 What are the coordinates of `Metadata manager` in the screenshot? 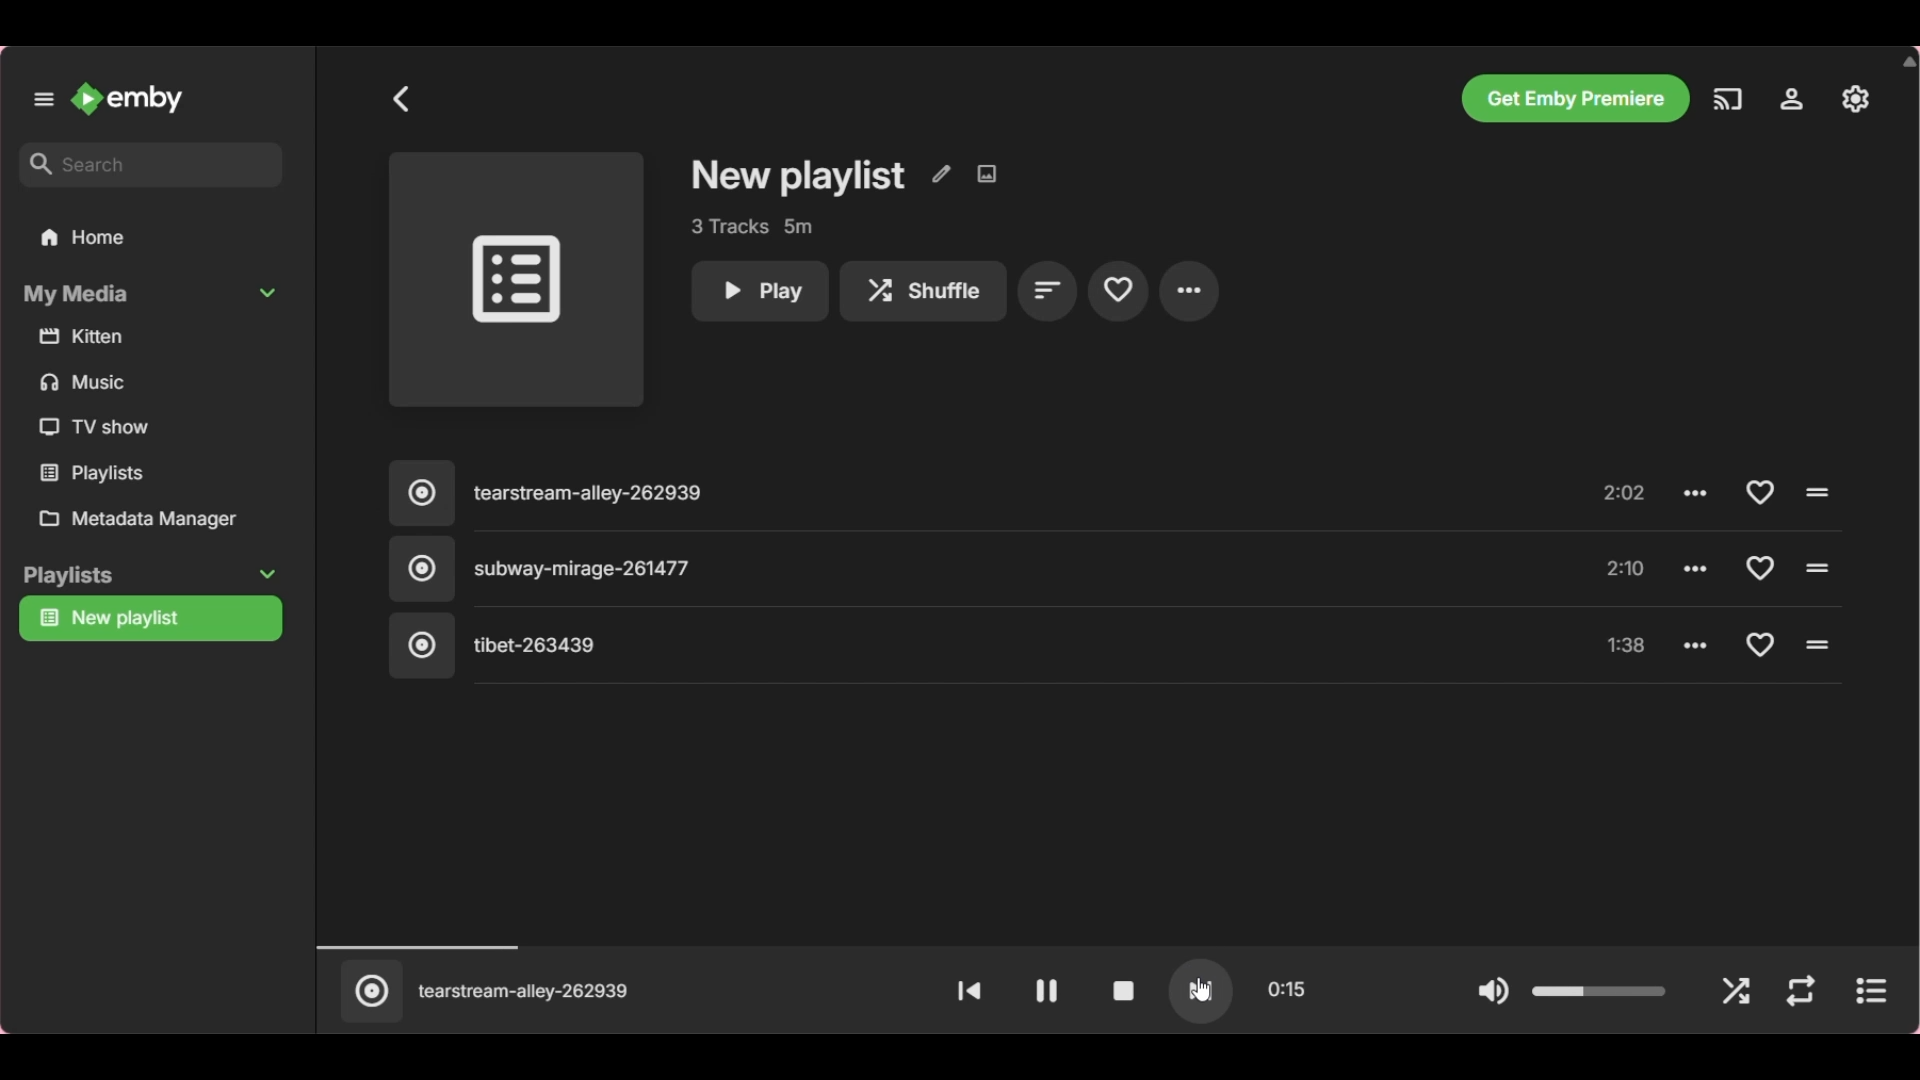 It's located at (157, 520).